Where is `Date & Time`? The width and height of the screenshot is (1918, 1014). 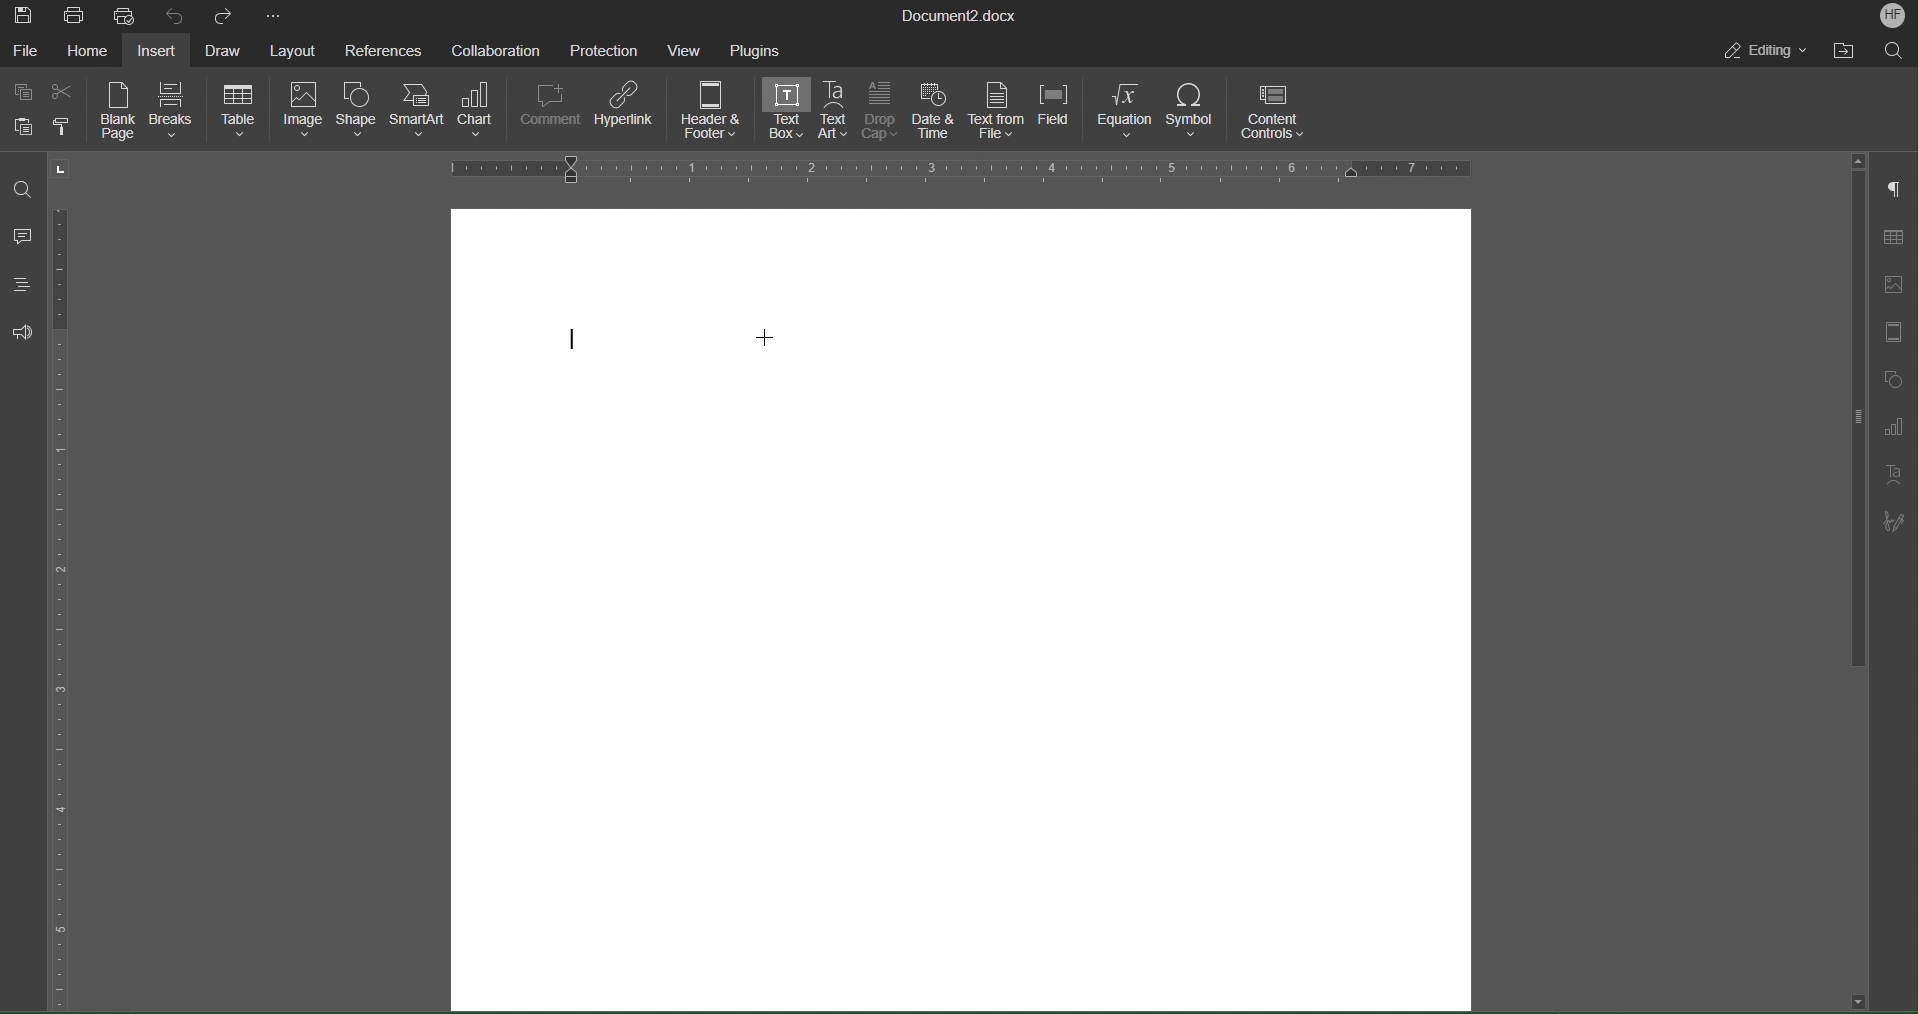 Date & Time is located at coordinates (933, 112).